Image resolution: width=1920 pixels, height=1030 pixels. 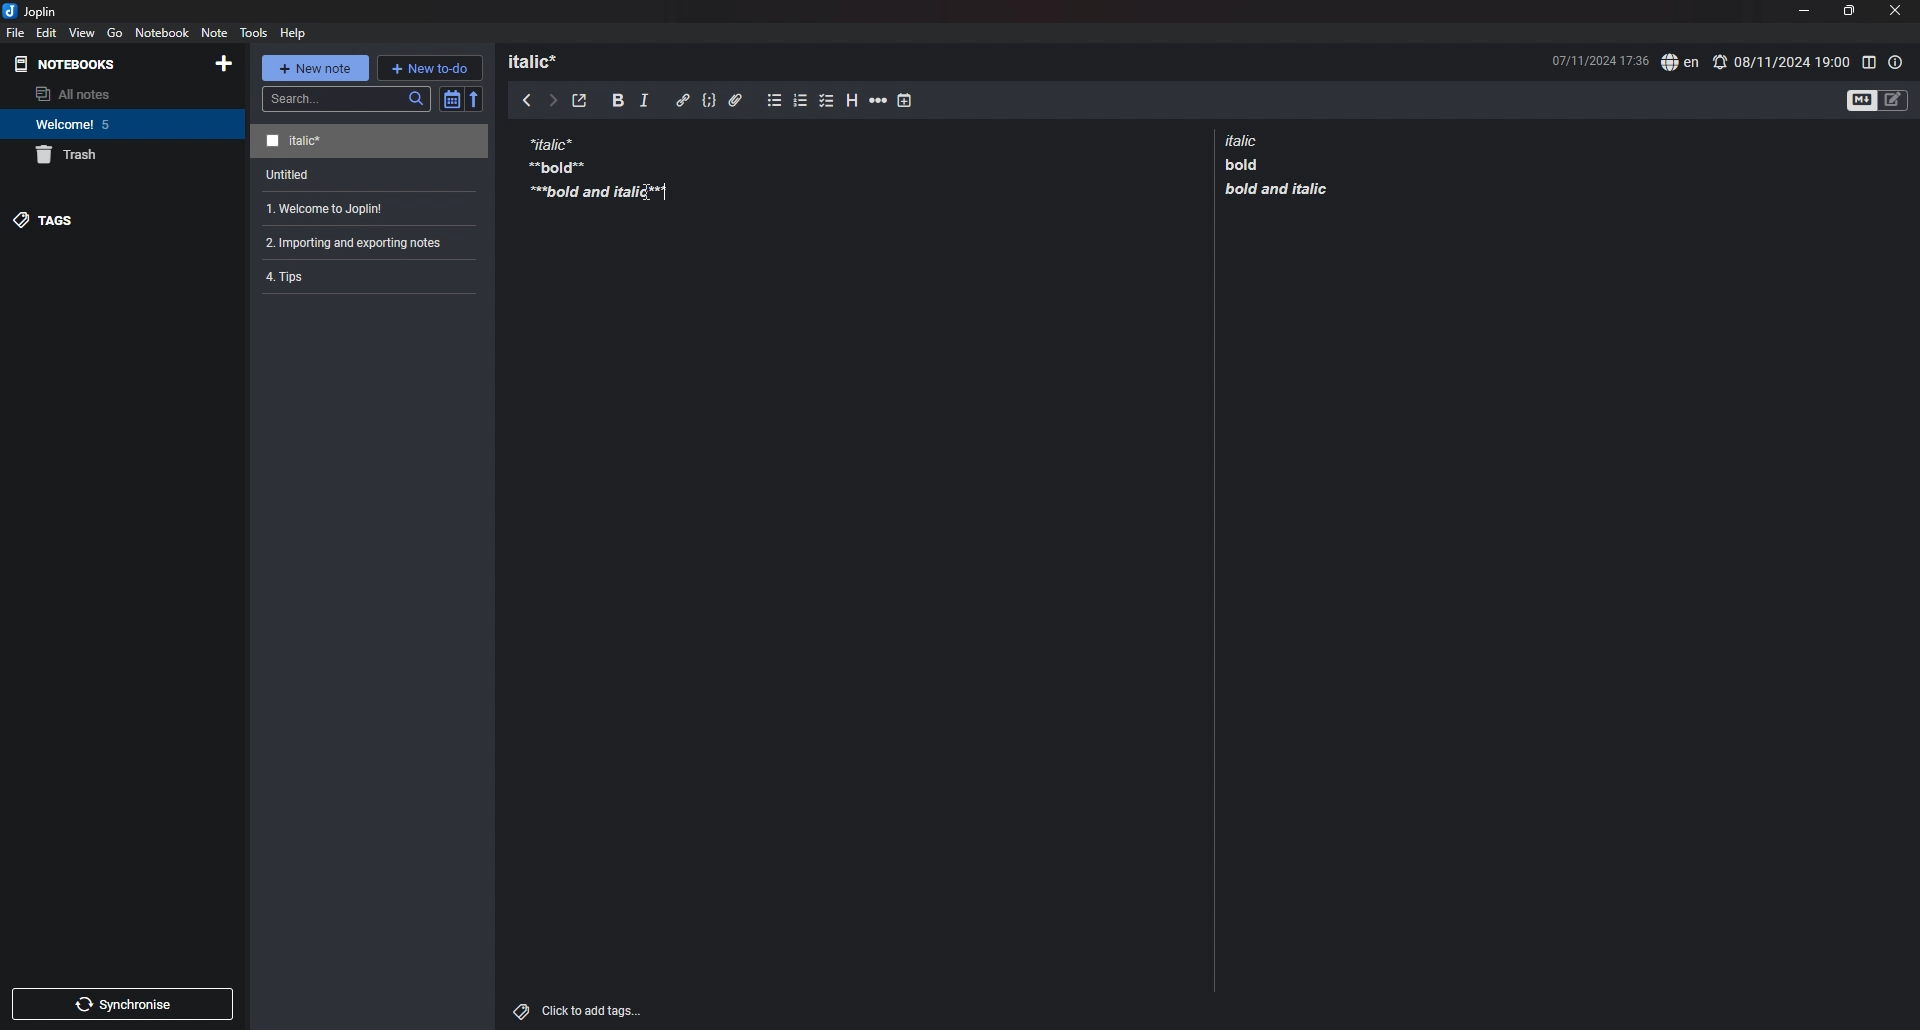 I want to click on spell check, so click(x=1680, y=63).